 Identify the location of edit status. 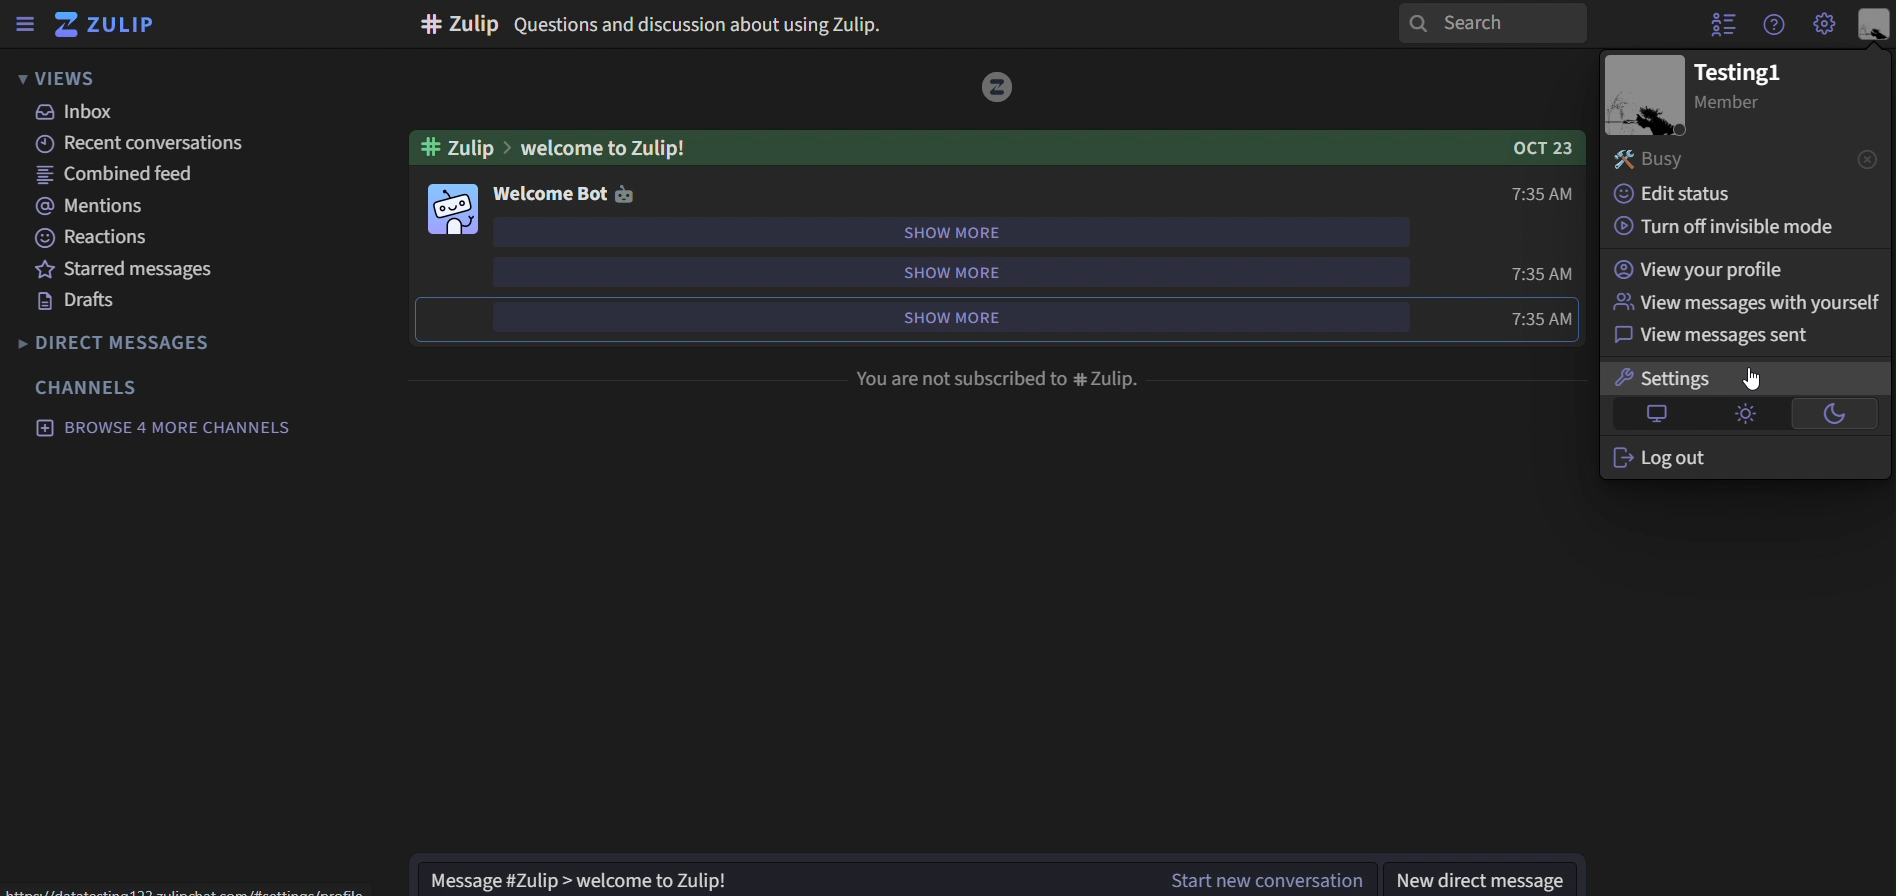
(1687, 198).